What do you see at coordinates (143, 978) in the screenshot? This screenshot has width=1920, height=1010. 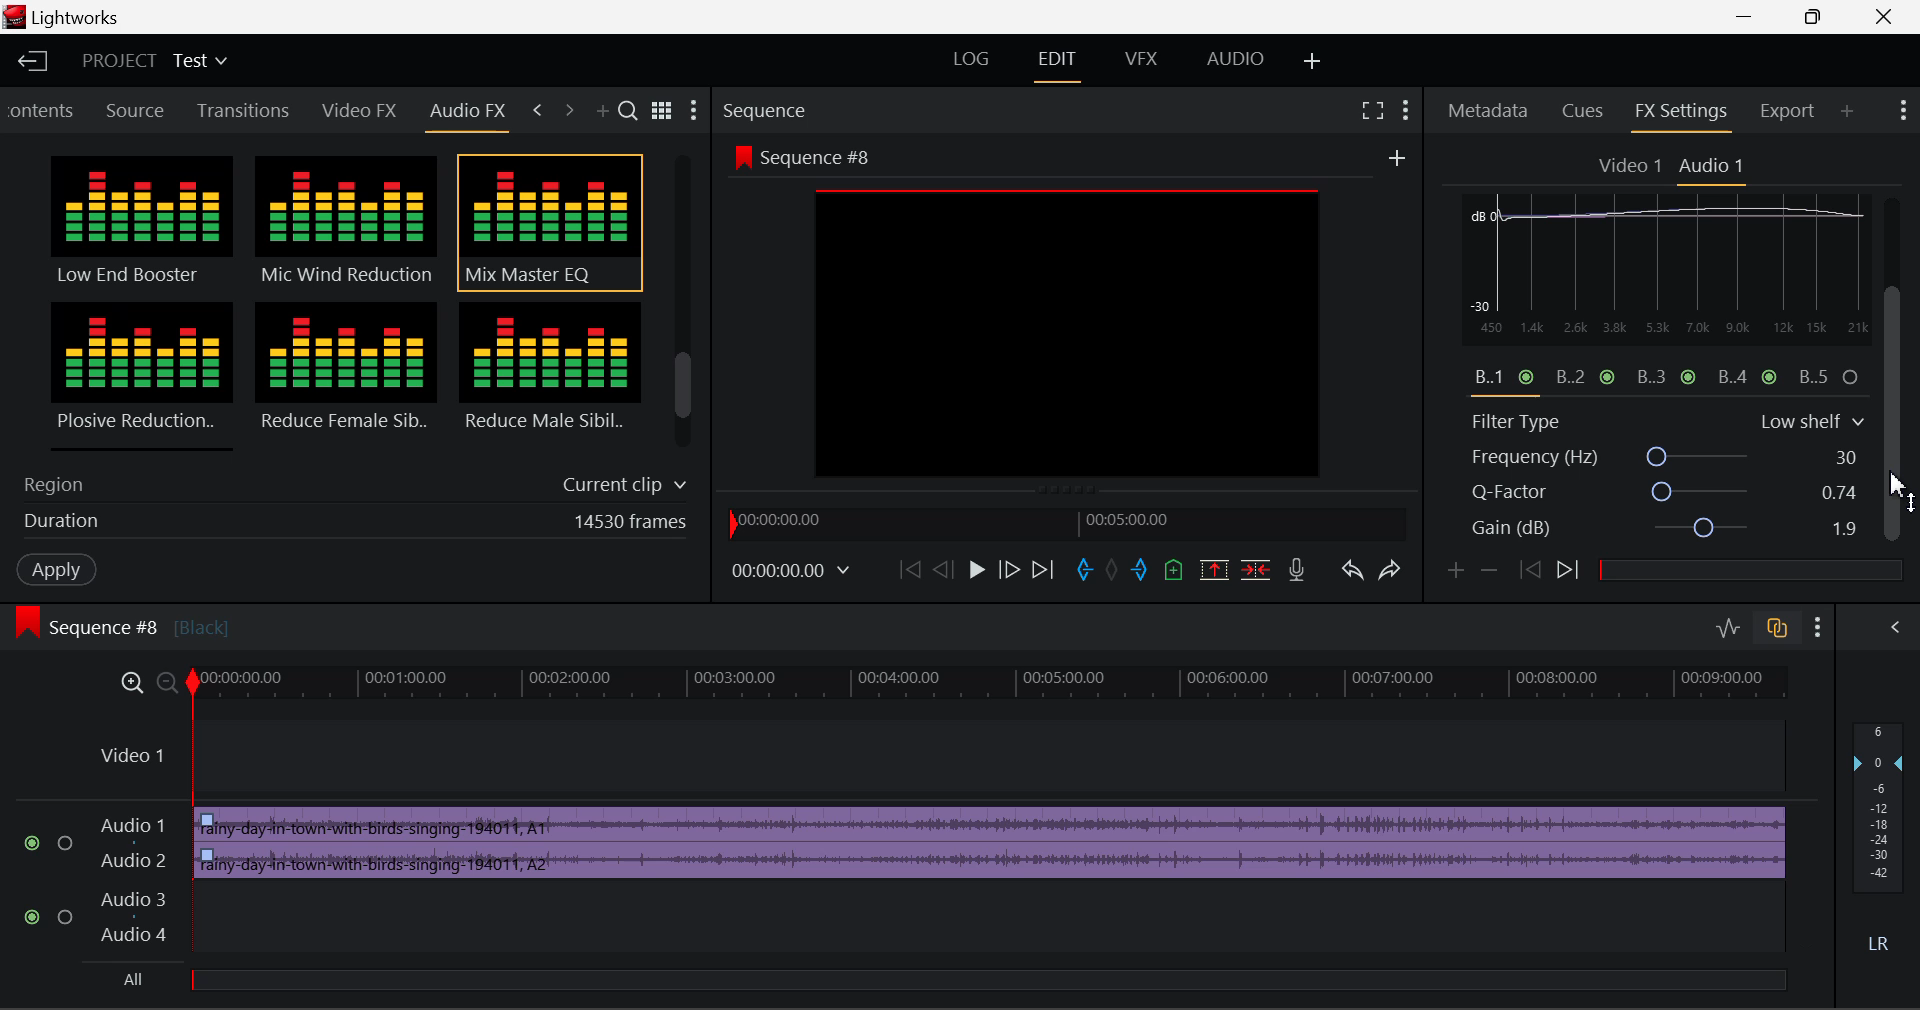 I see `All` at bounding box center [143, 978].